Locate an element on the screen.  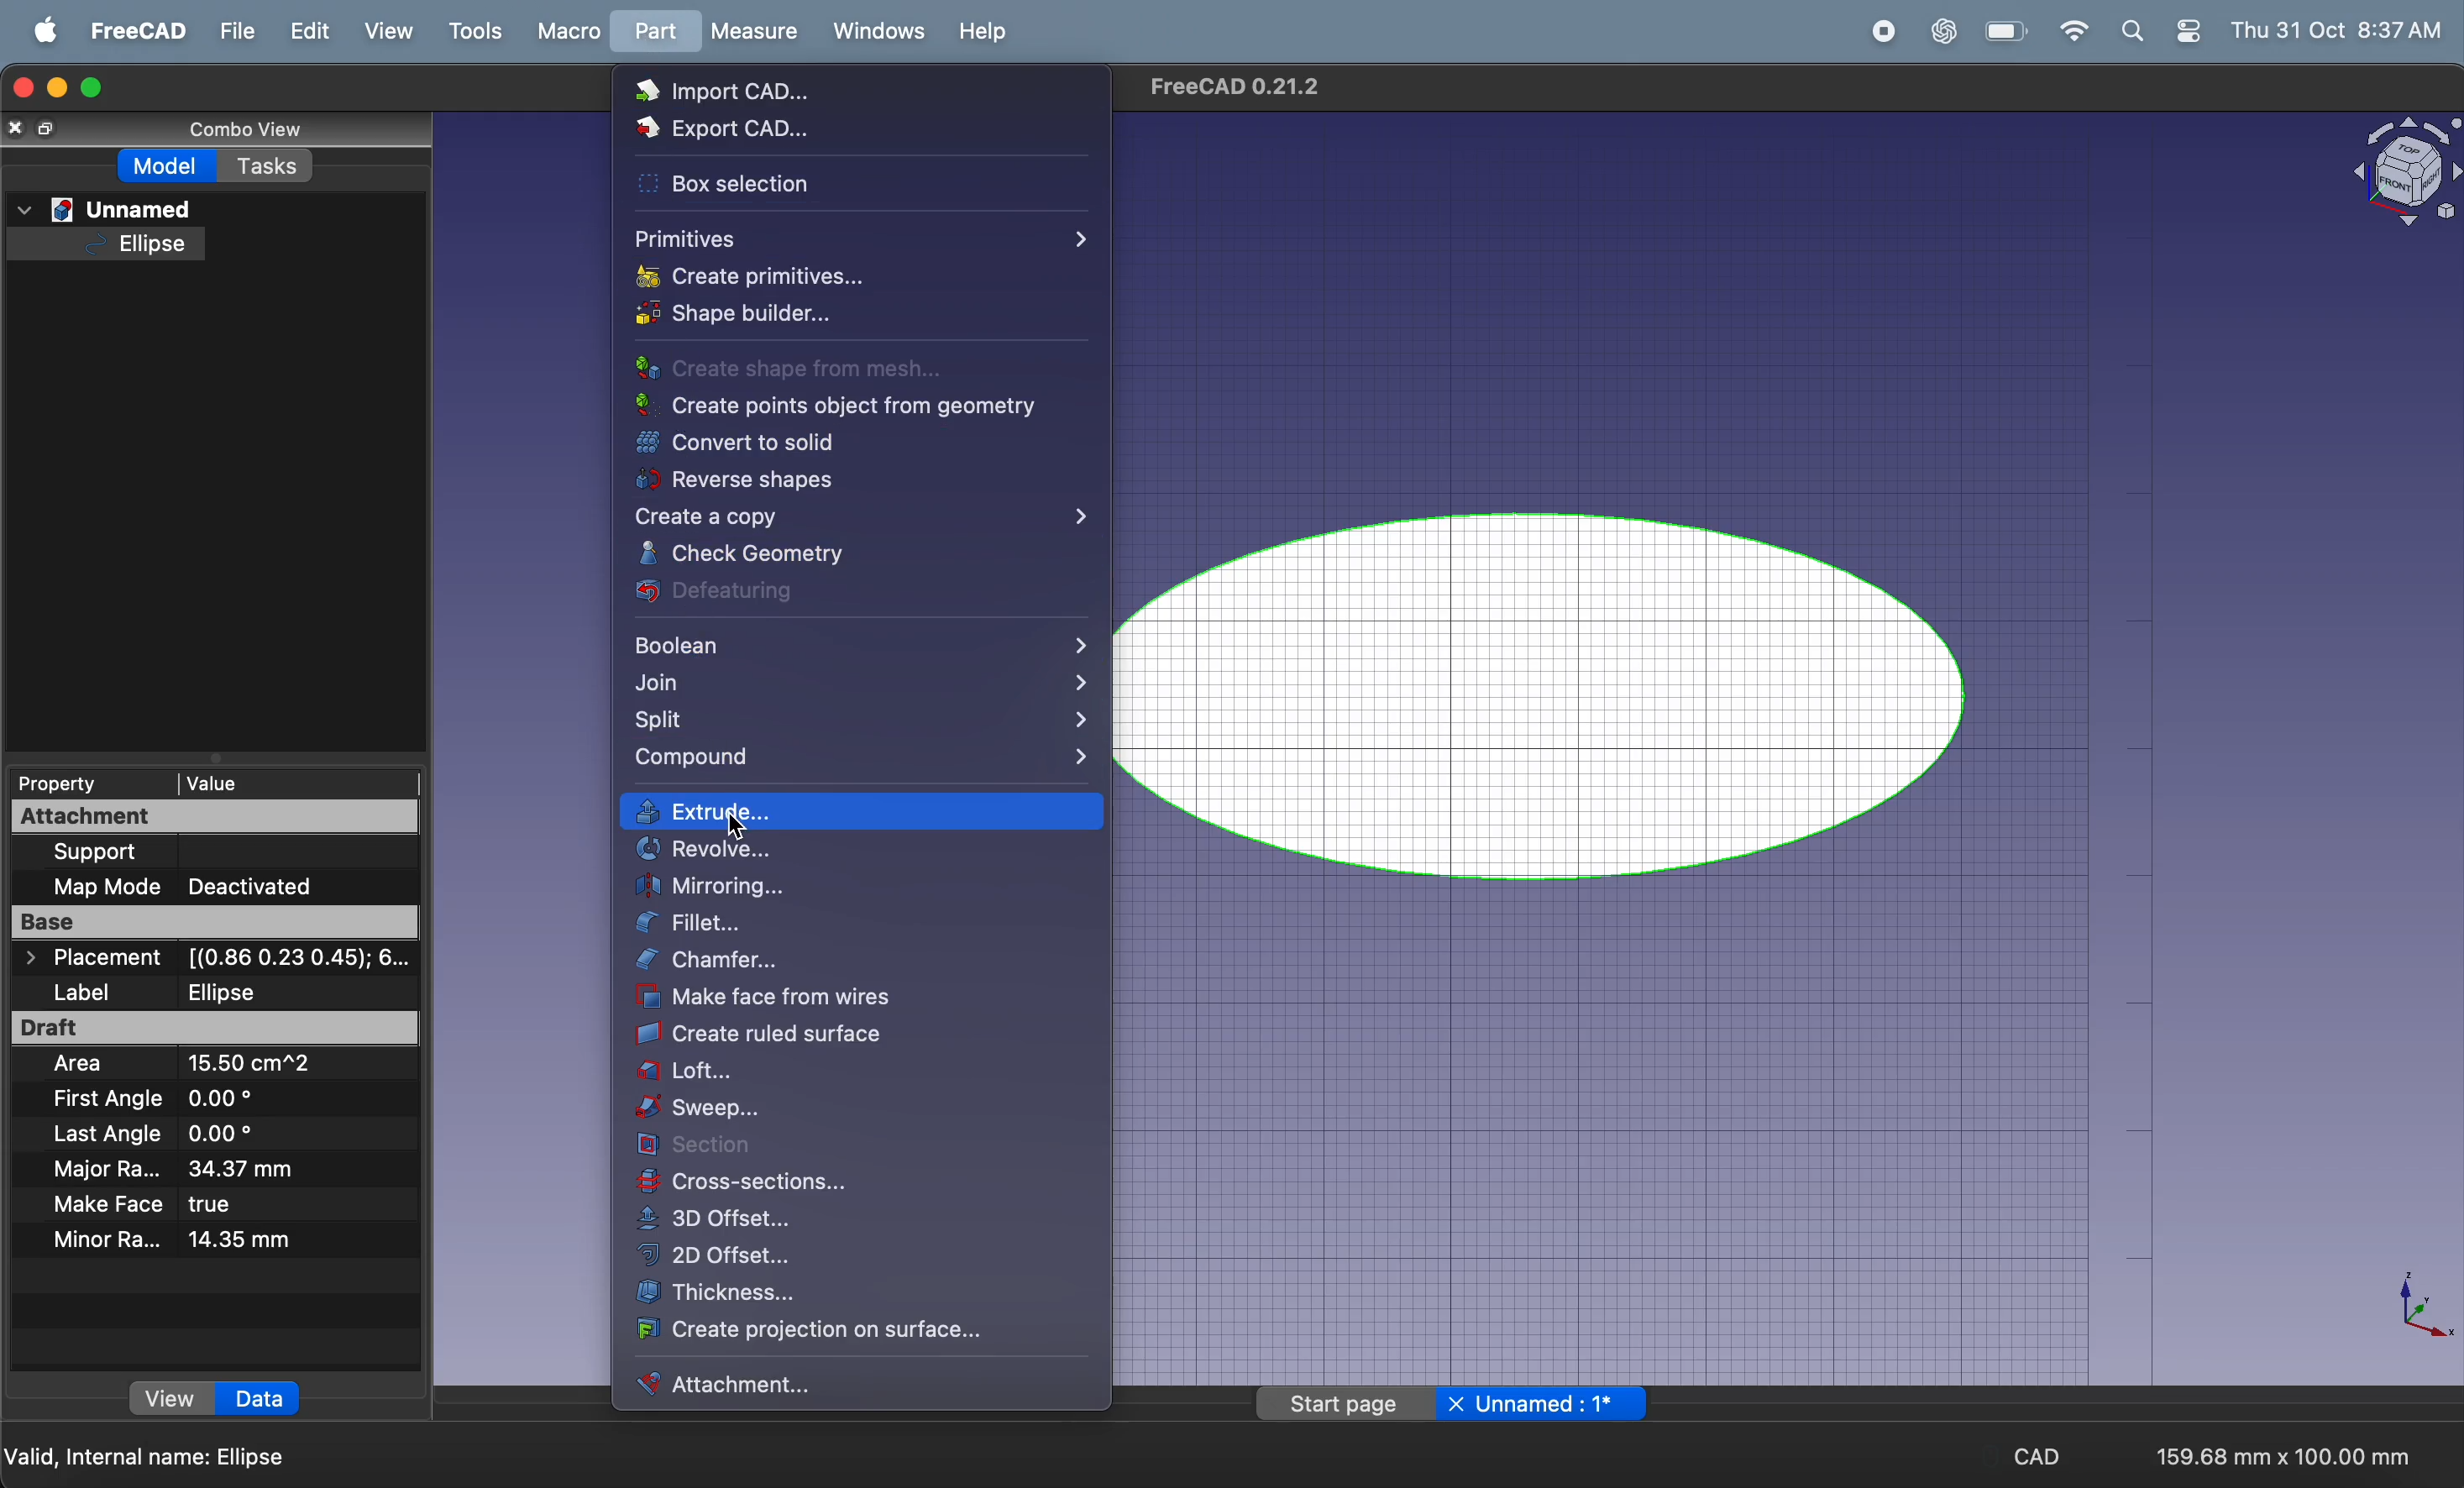
make face from wires is located at coordinates (804, 999).